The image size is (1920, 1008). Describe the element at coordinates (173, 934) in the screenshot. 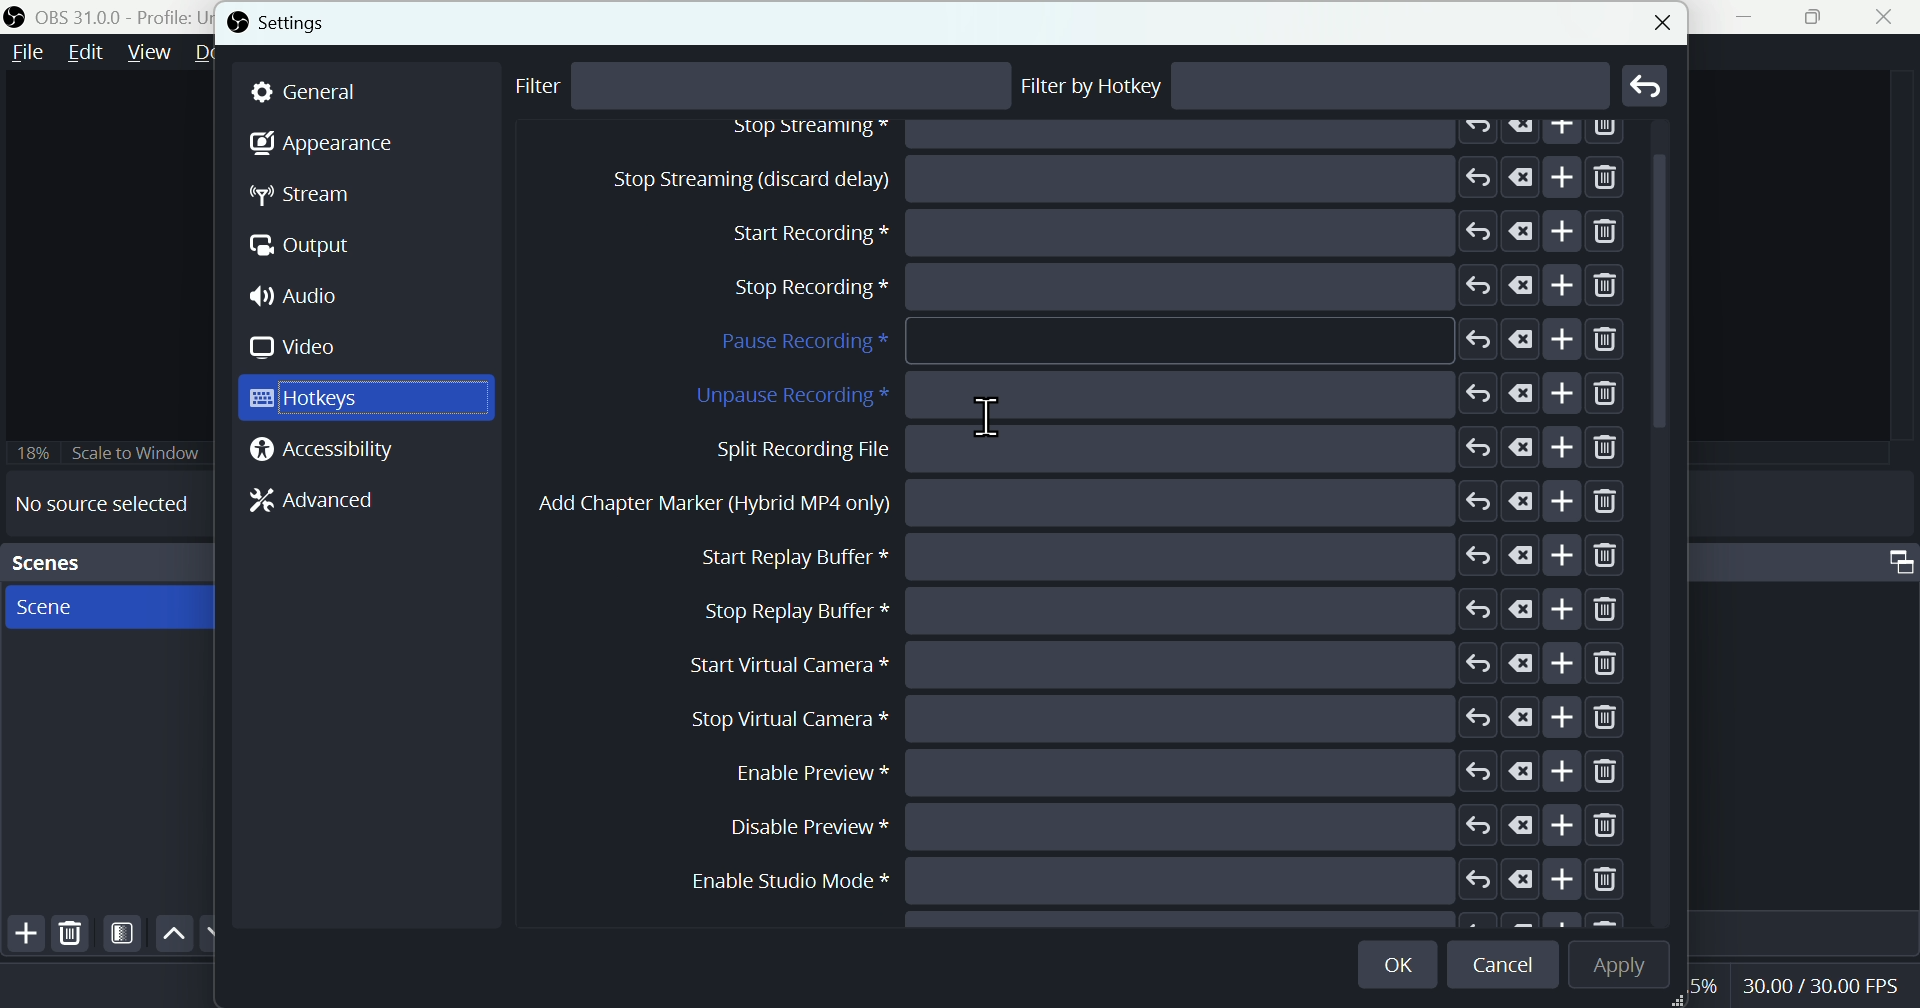

I see `up` at that location.